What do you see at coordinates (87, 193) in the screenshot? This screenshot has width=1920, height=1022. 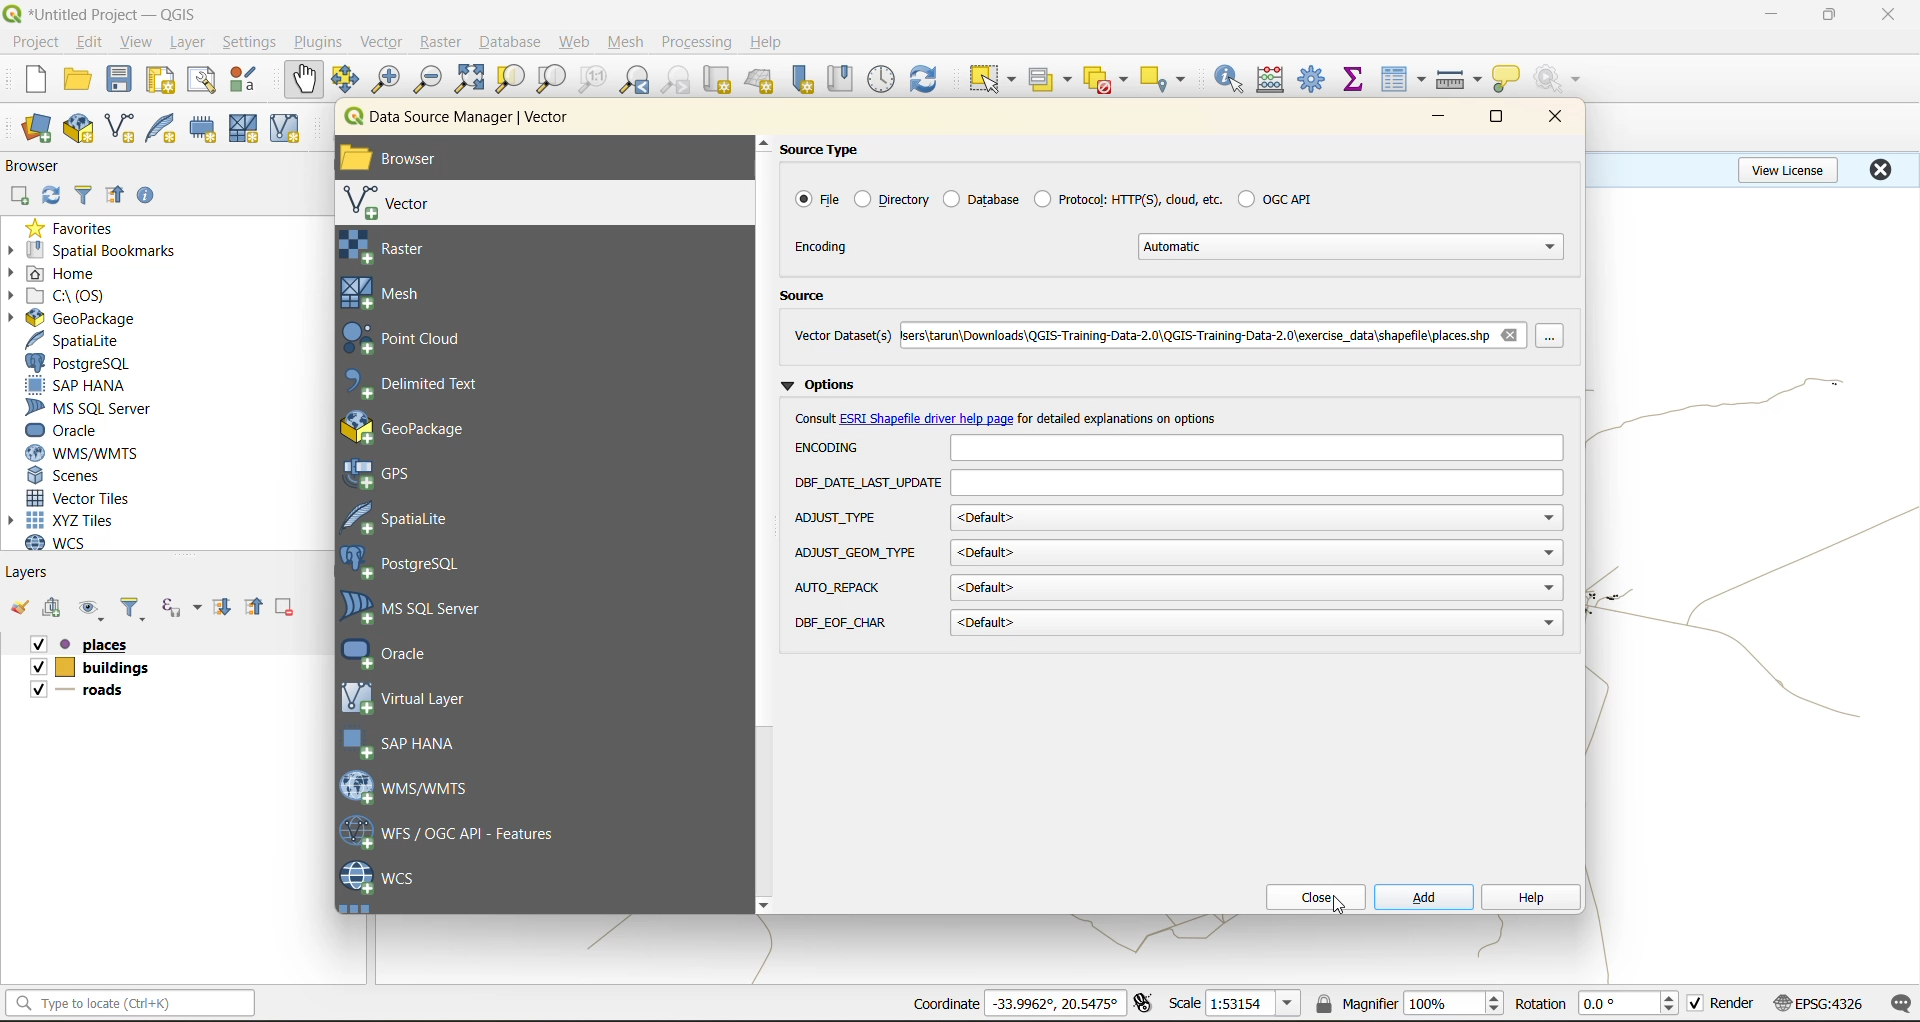 I see `filter` at bounding box center [87, 193].